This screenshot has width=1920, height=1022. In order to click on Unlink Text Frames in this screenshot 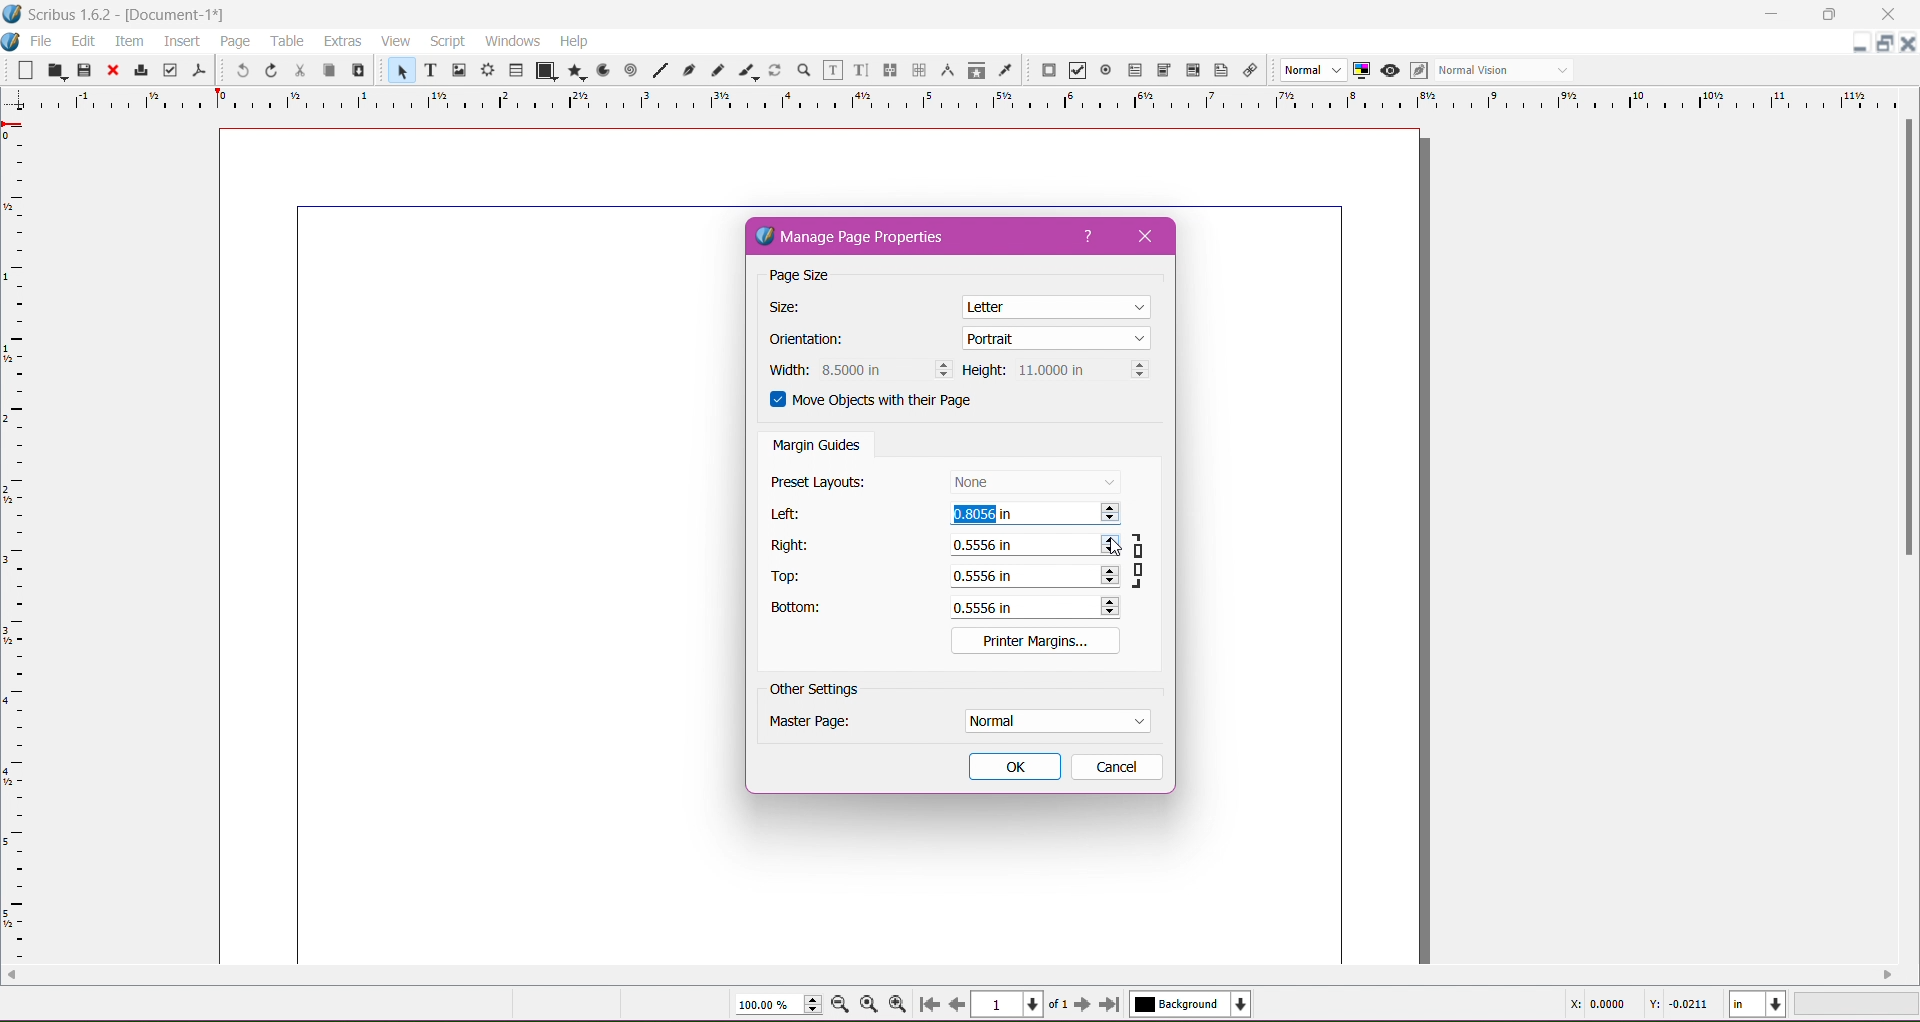, I will do `click(918, 70)`.